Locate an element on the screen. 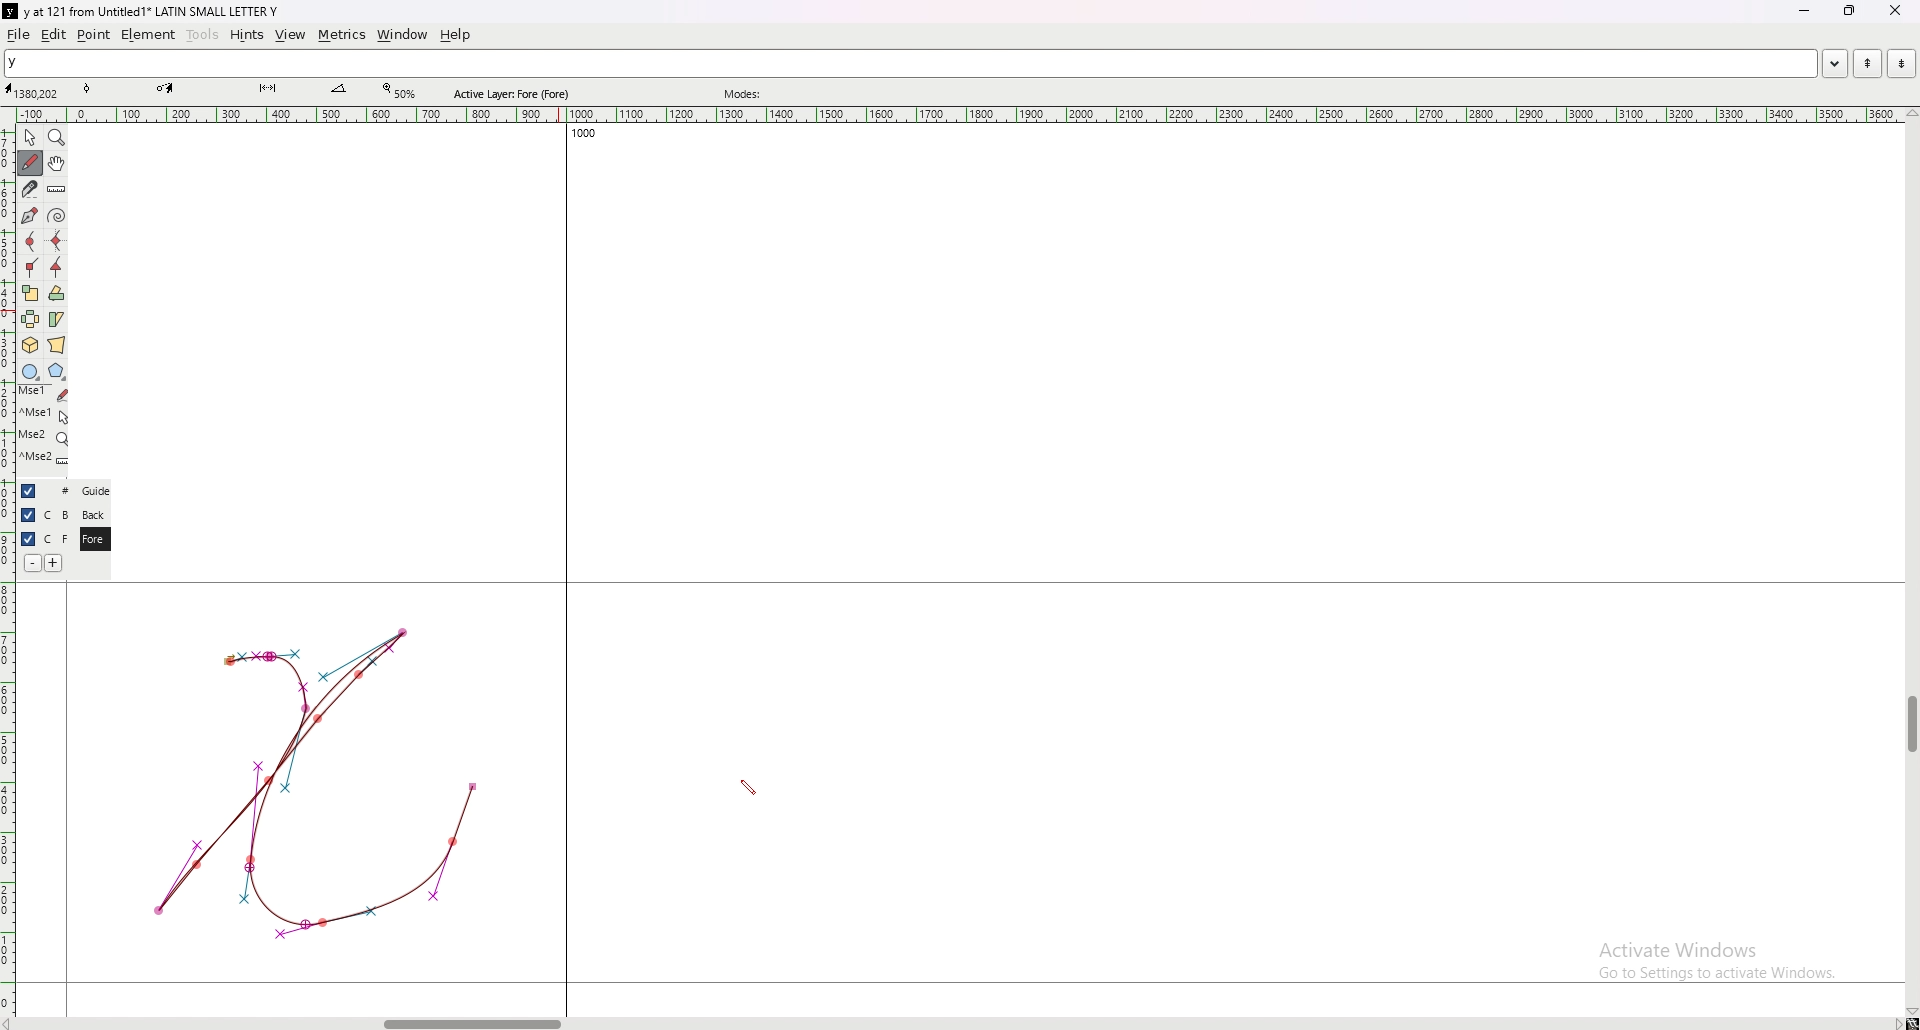 The height and width of the screenshot is (1030, 1920). view is located at coordinates (291, 35).